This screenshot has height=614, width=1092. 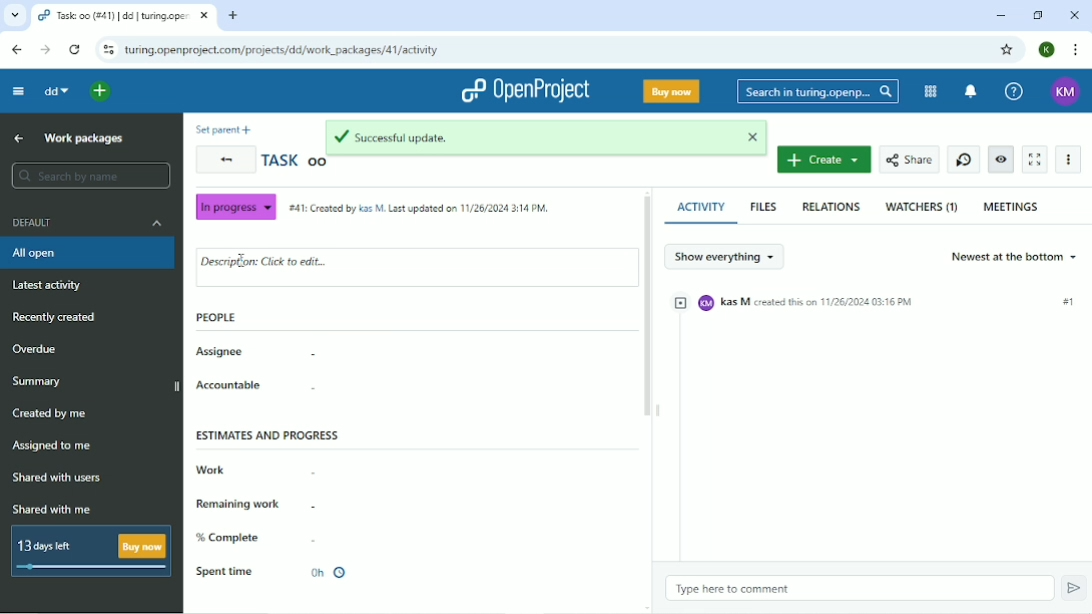 I want to click on K, so click(x=1044, y=50).